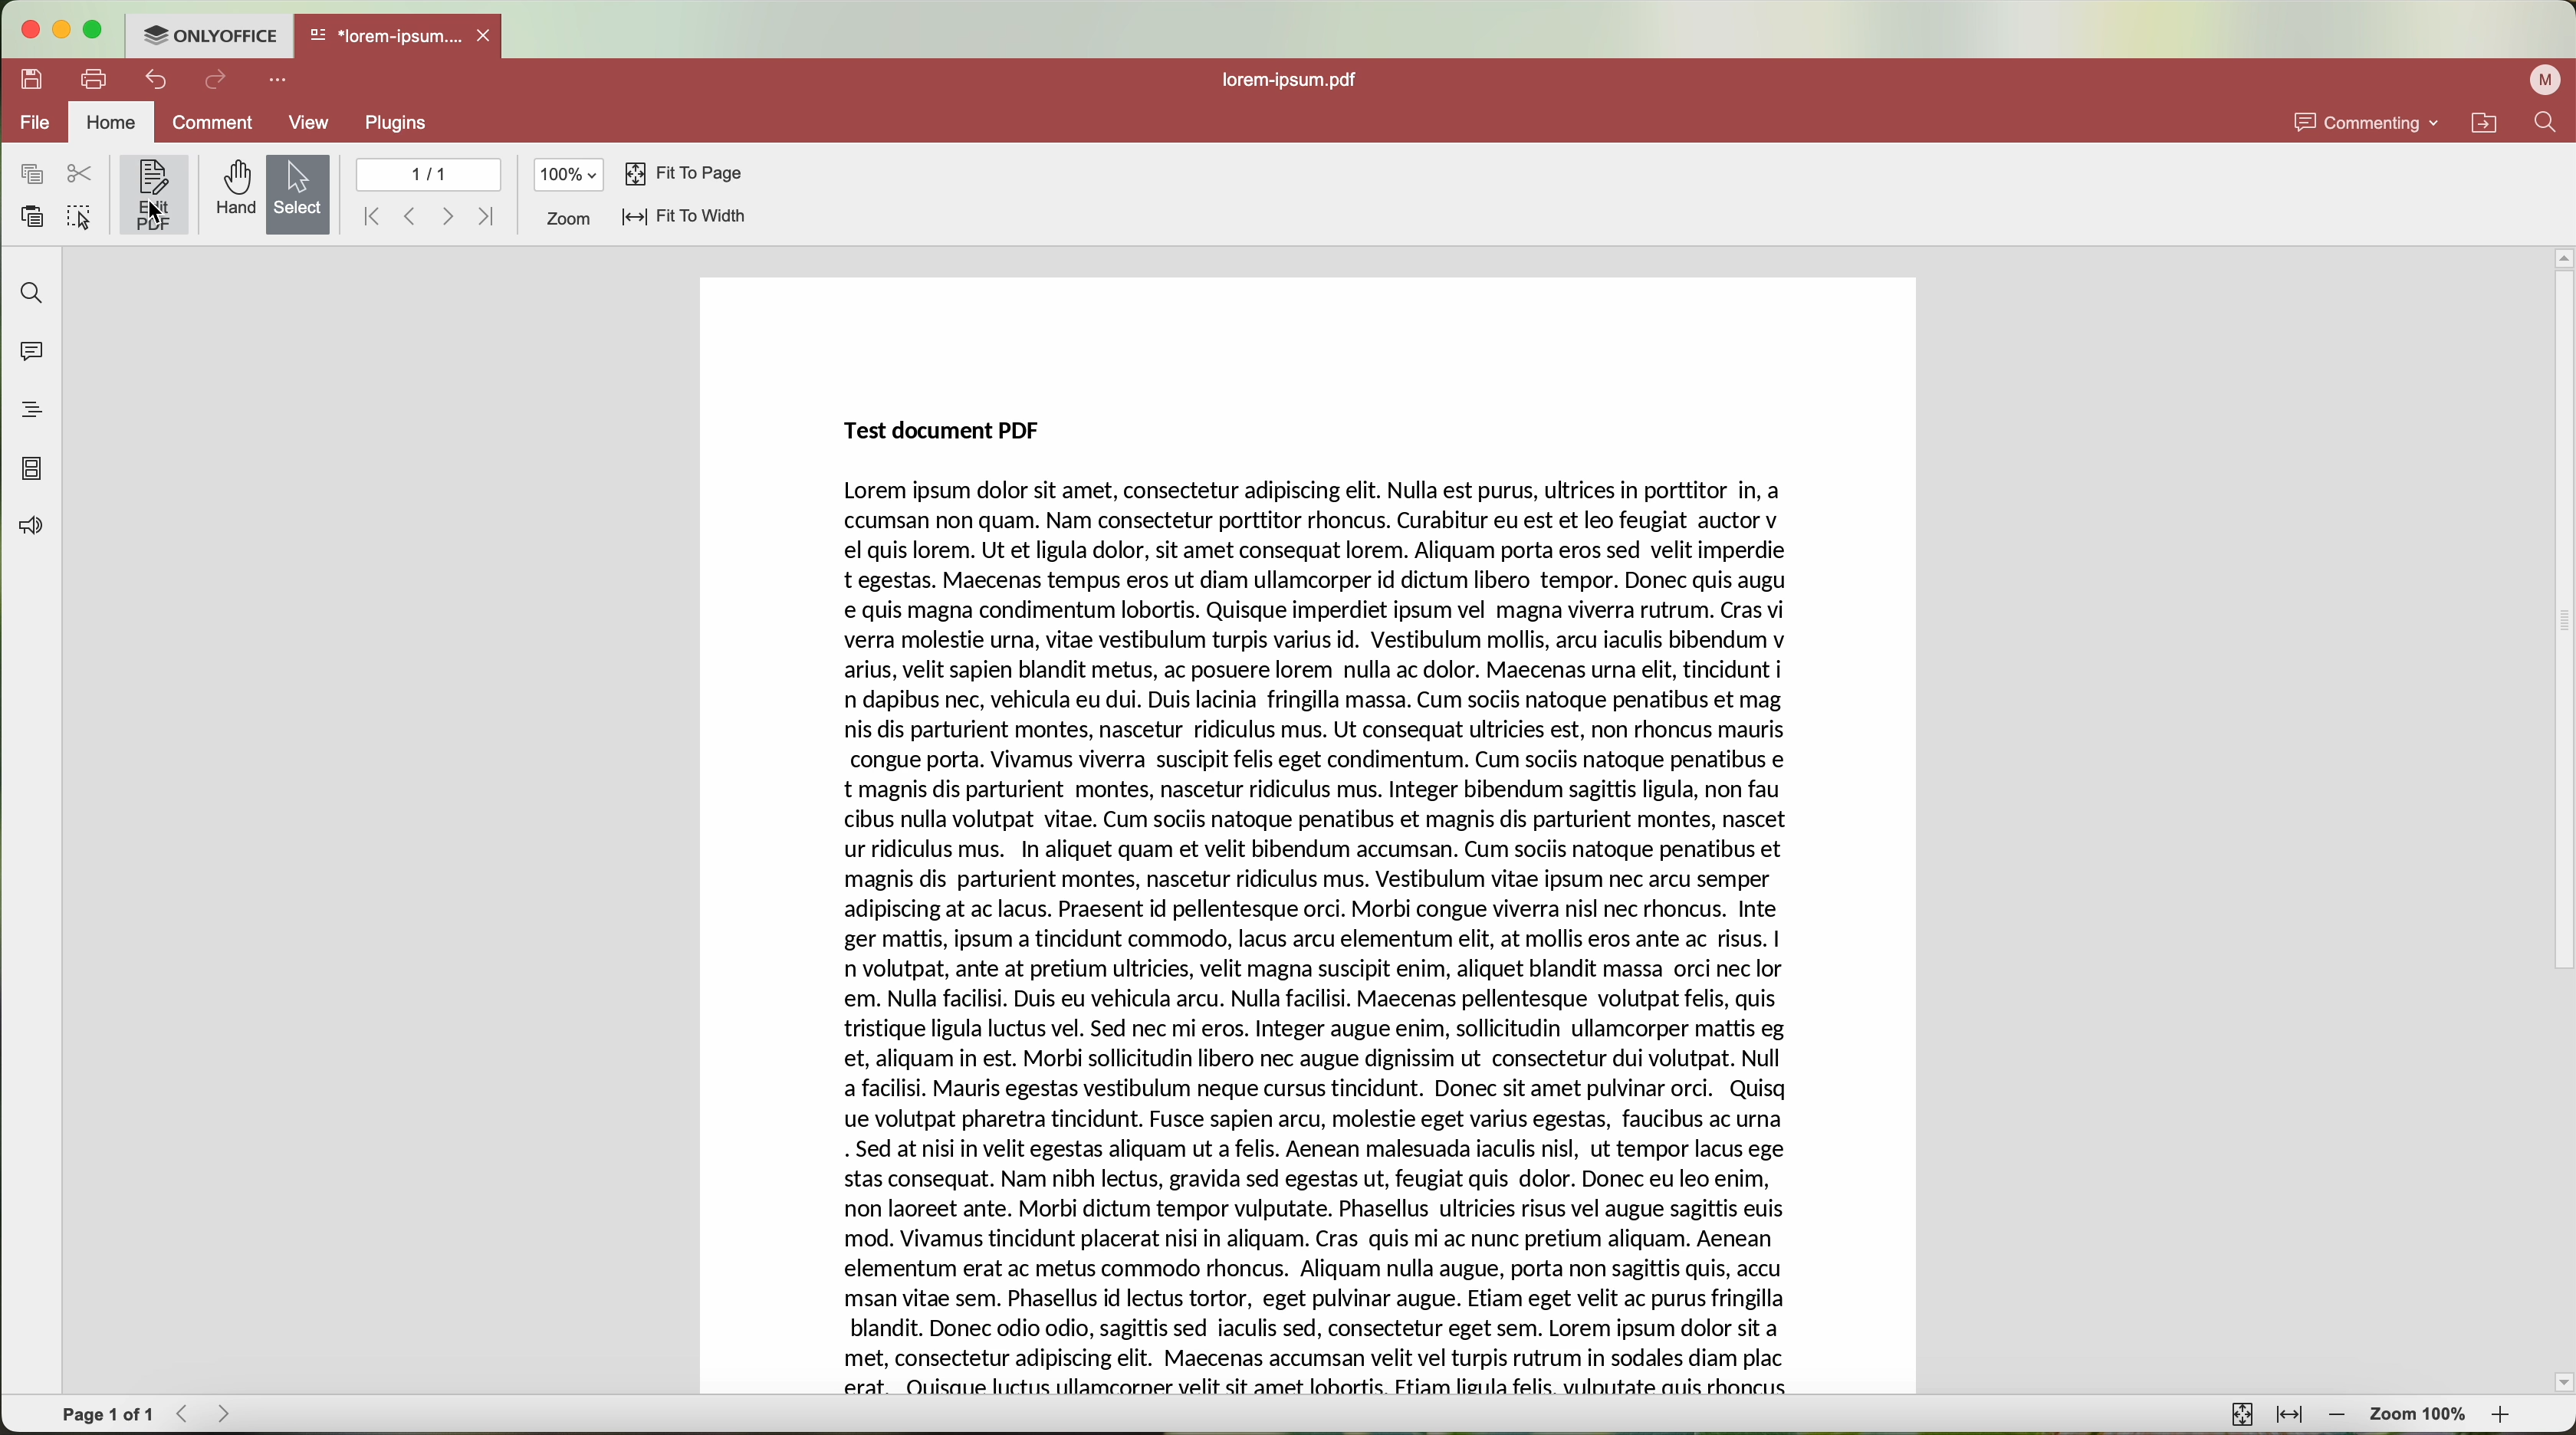  Describe the element at coordinates (37, 123) in the screenshot. I see `file` at that location.